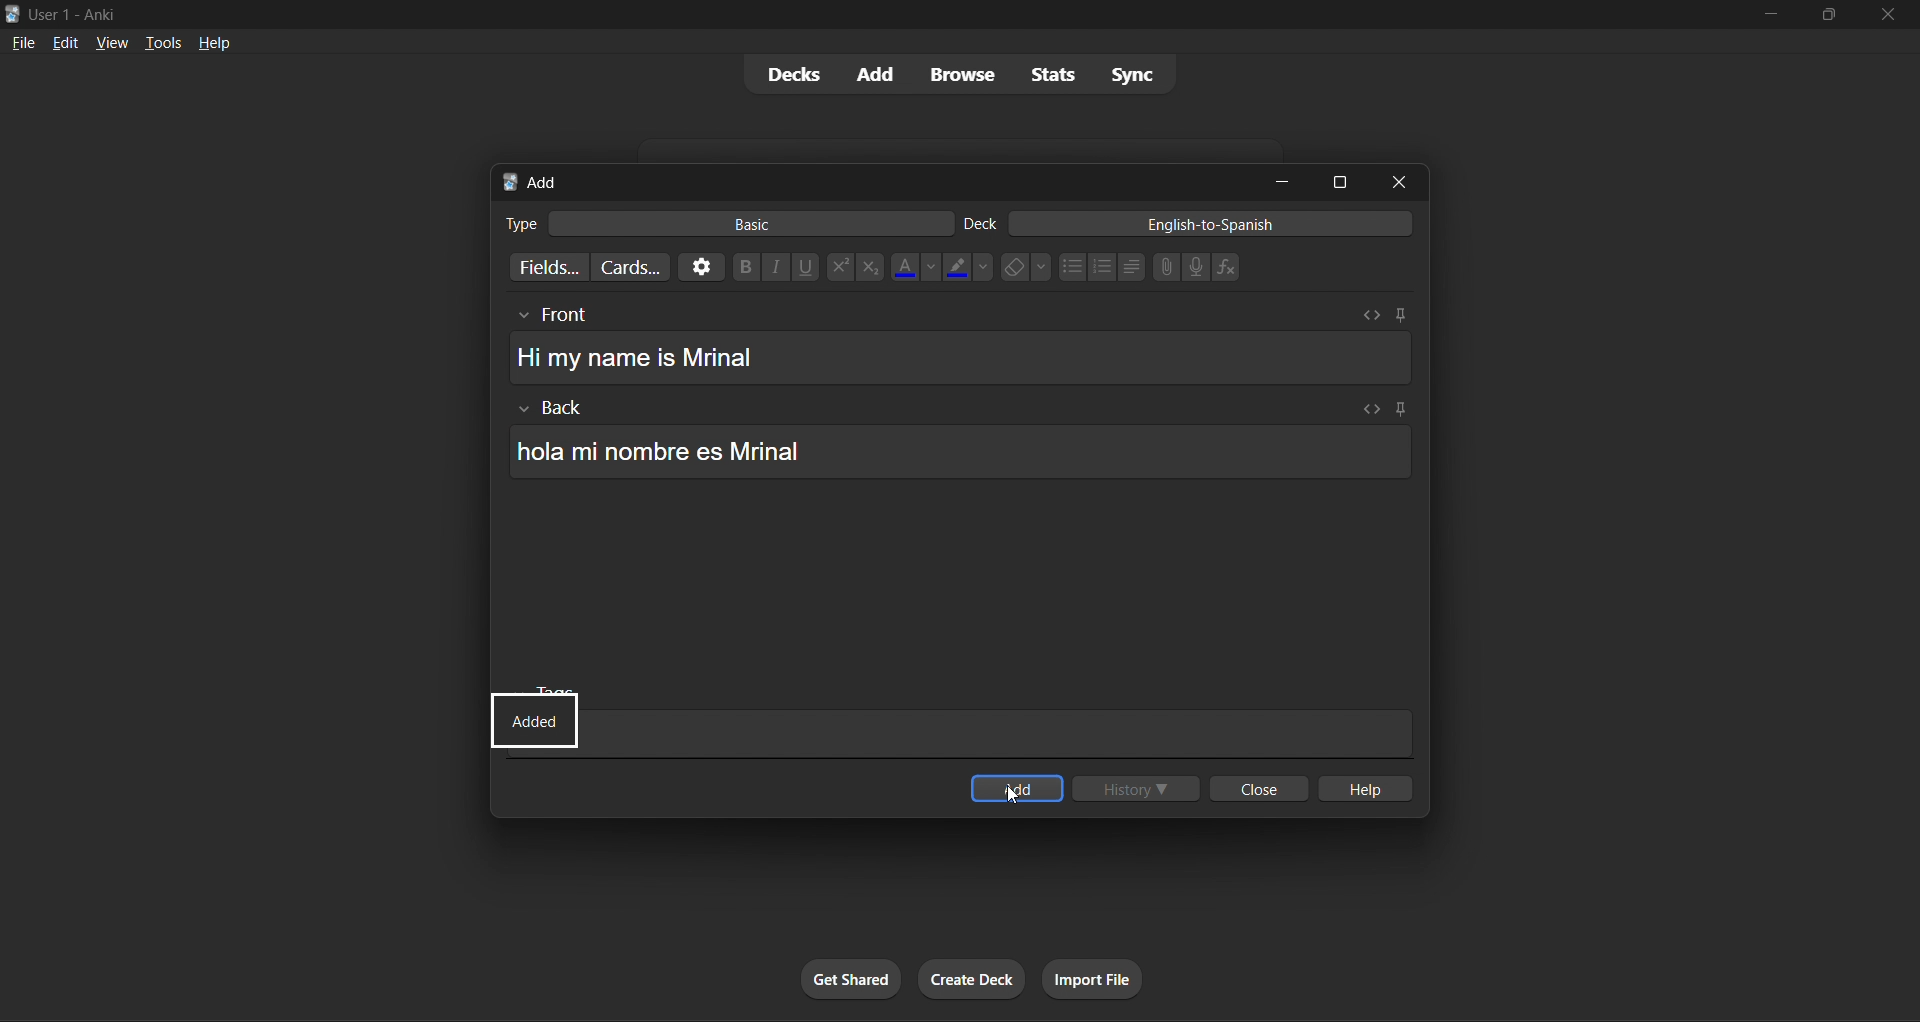 This screenshot has height=1022, width=1920. Describe the element at coordinates (534, 719) in the screenshot. I see `status update` at that location.